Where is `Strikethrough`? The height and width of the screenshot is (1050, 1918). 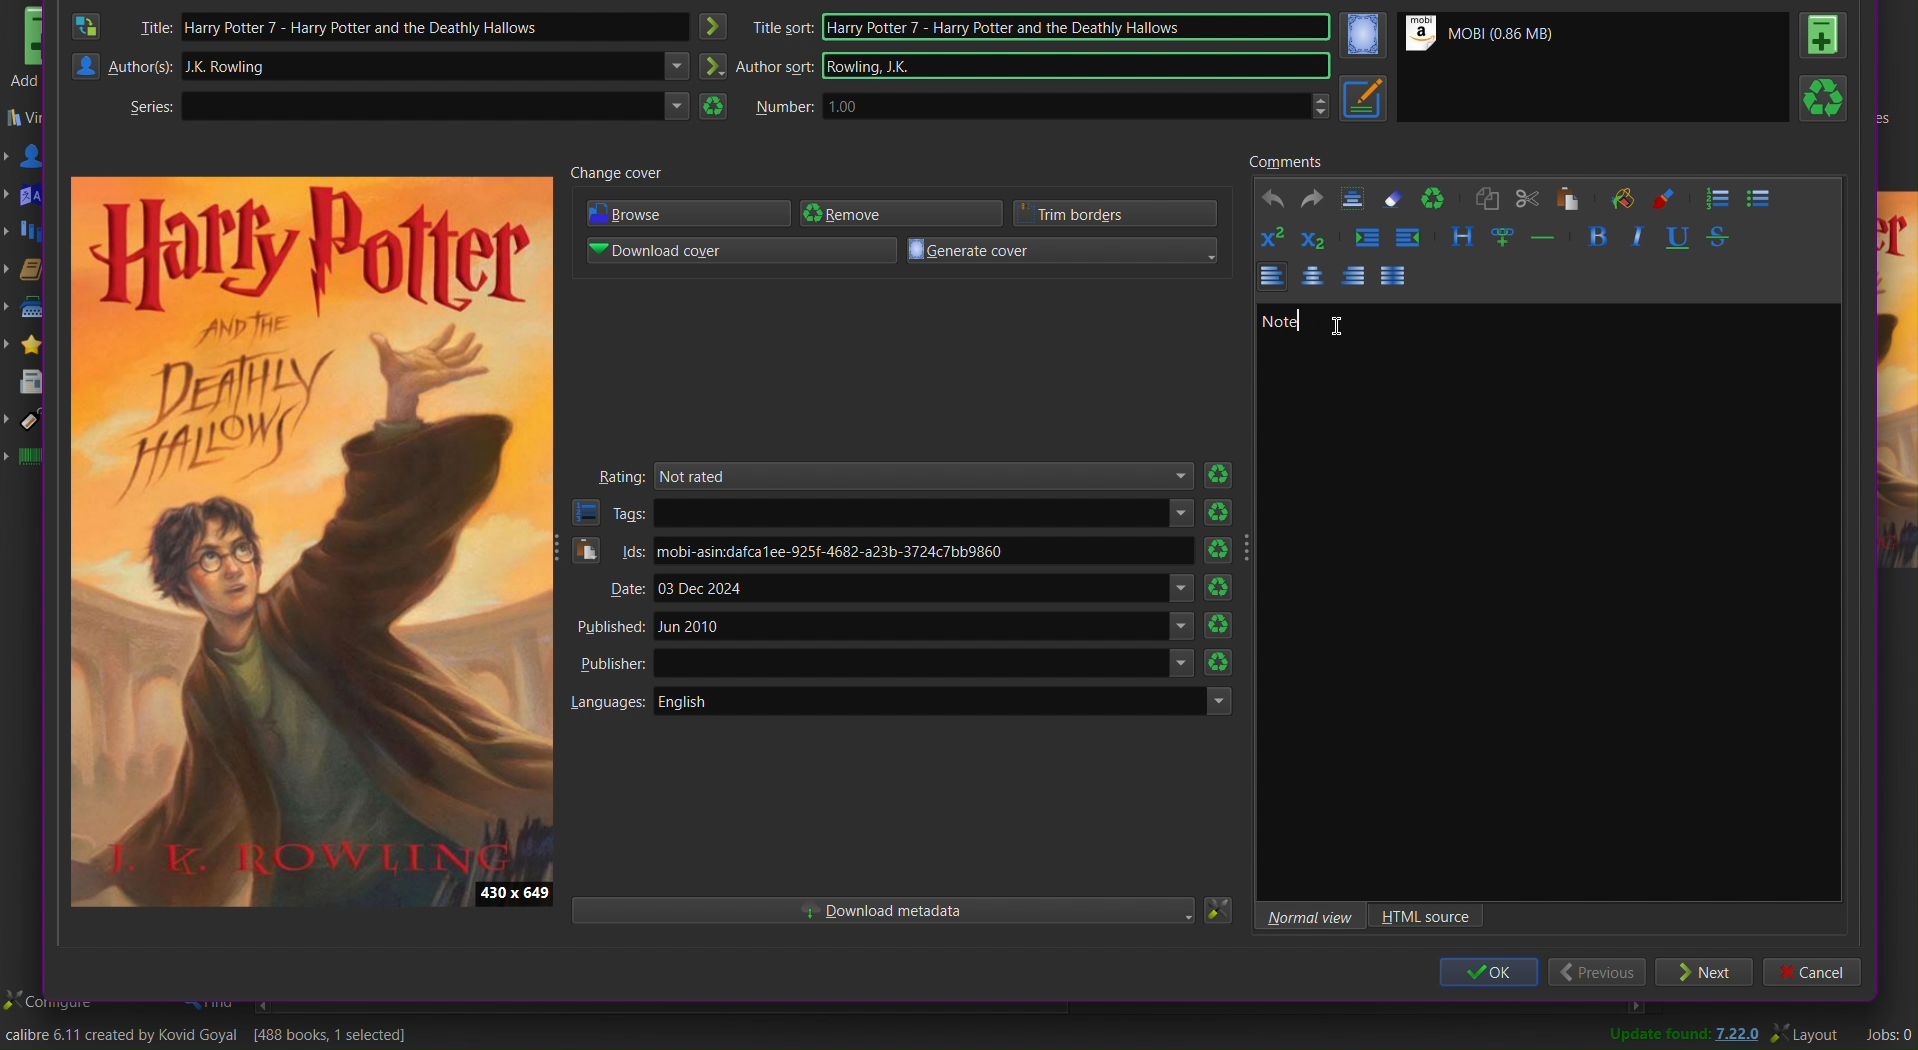 Strikethrough is located at coordinates (1718, 236).